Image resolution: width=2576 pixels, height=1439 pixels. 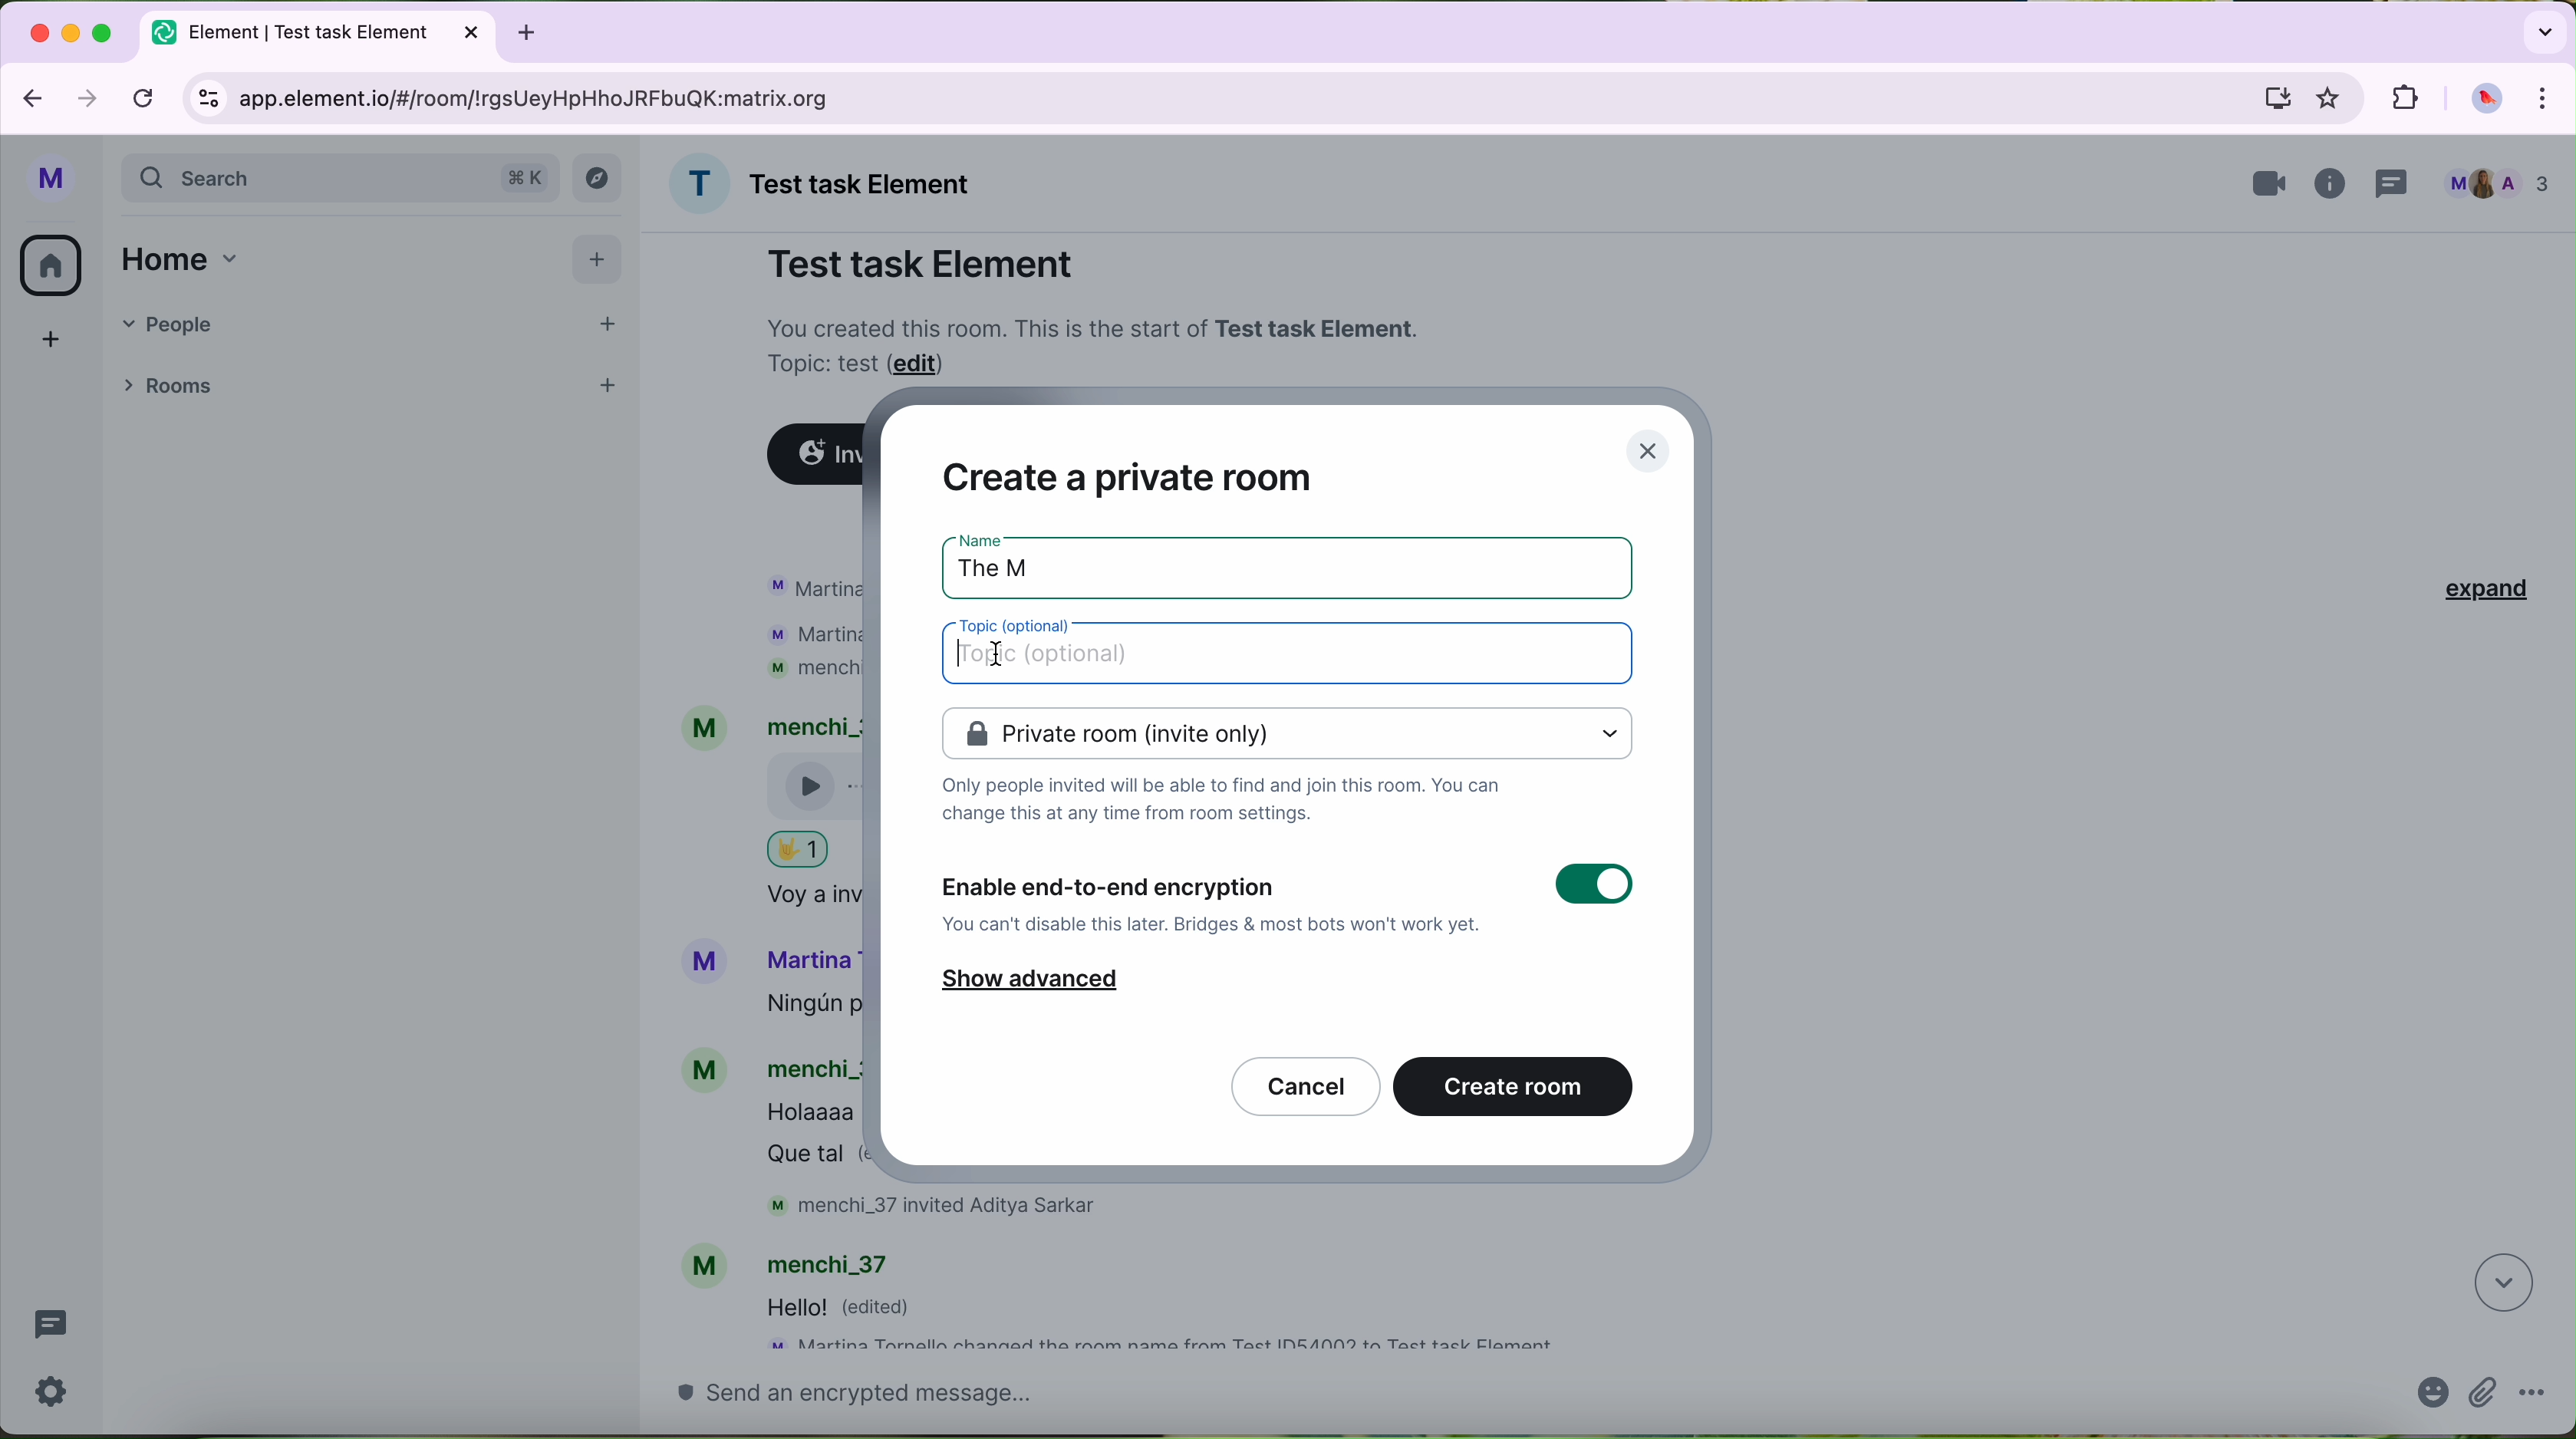 What do you see at coordinates (2497, 183) in the screenshot?
I see `people` at bounding box center [2497, 183].